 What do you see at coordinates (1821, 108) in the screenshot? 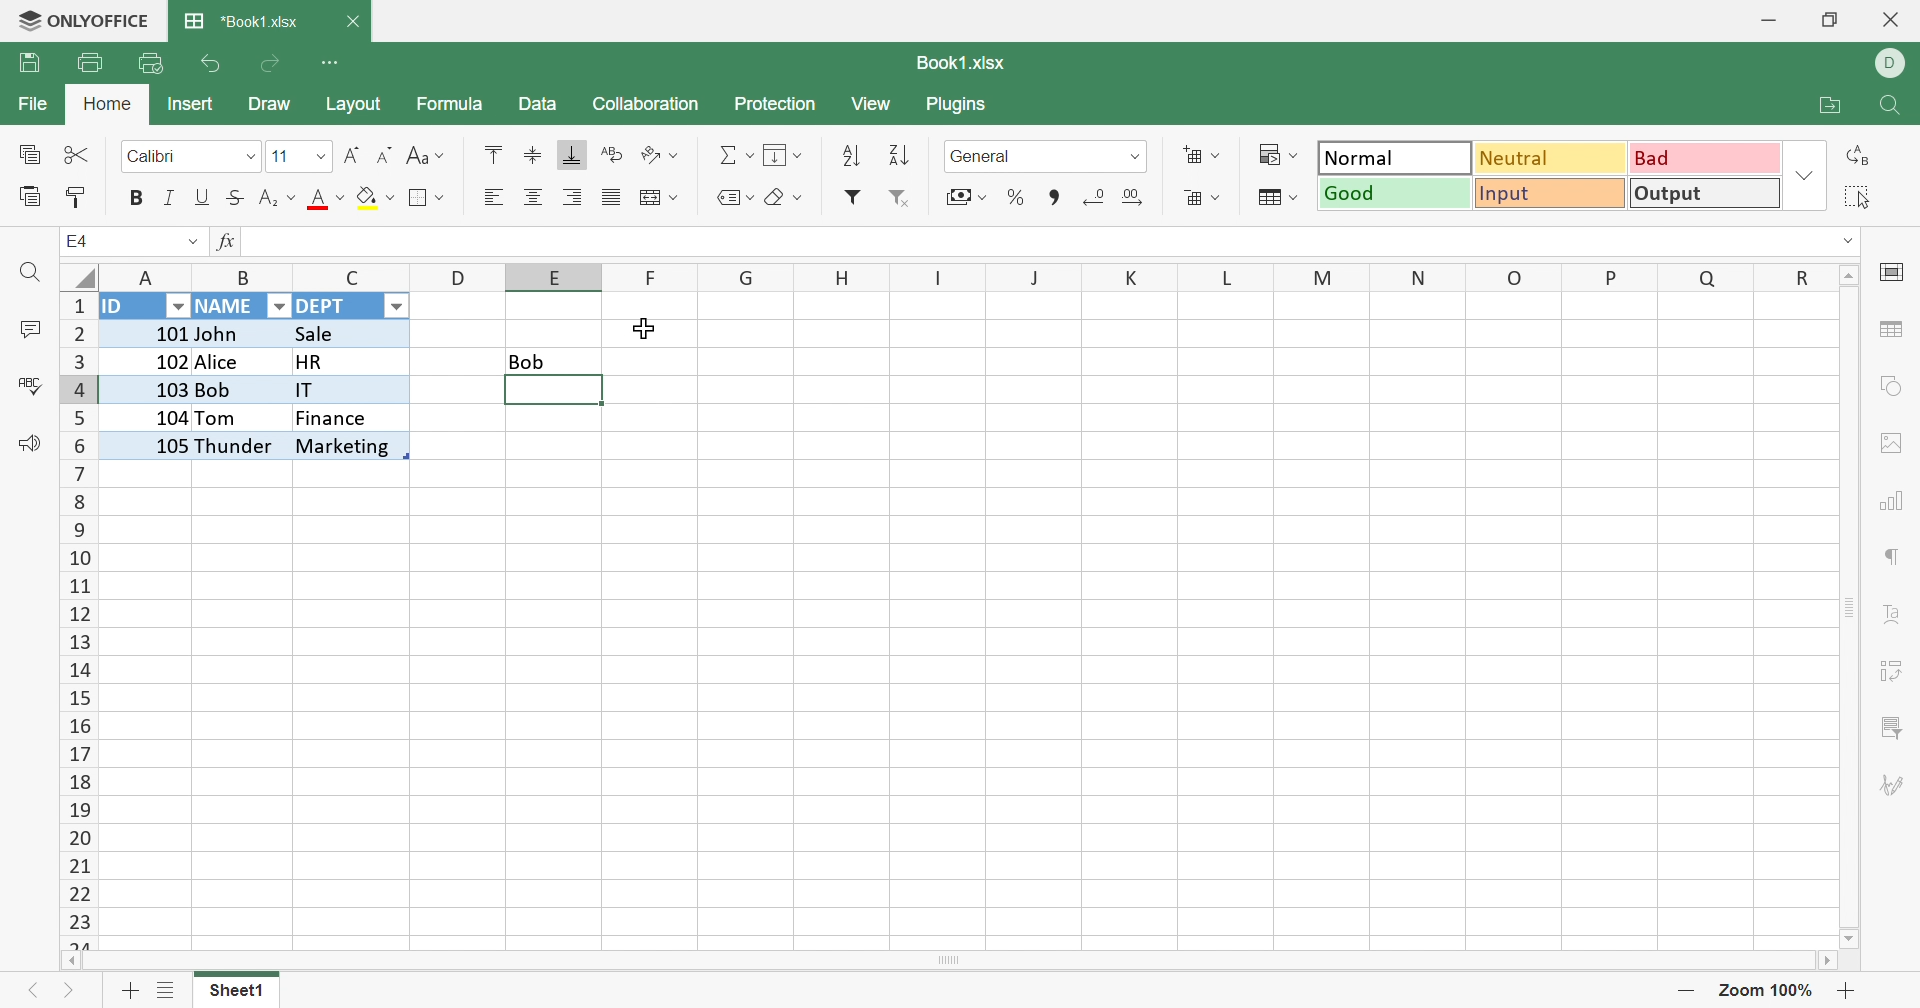
I see `Open file location` at bounding box center [1821, 108].